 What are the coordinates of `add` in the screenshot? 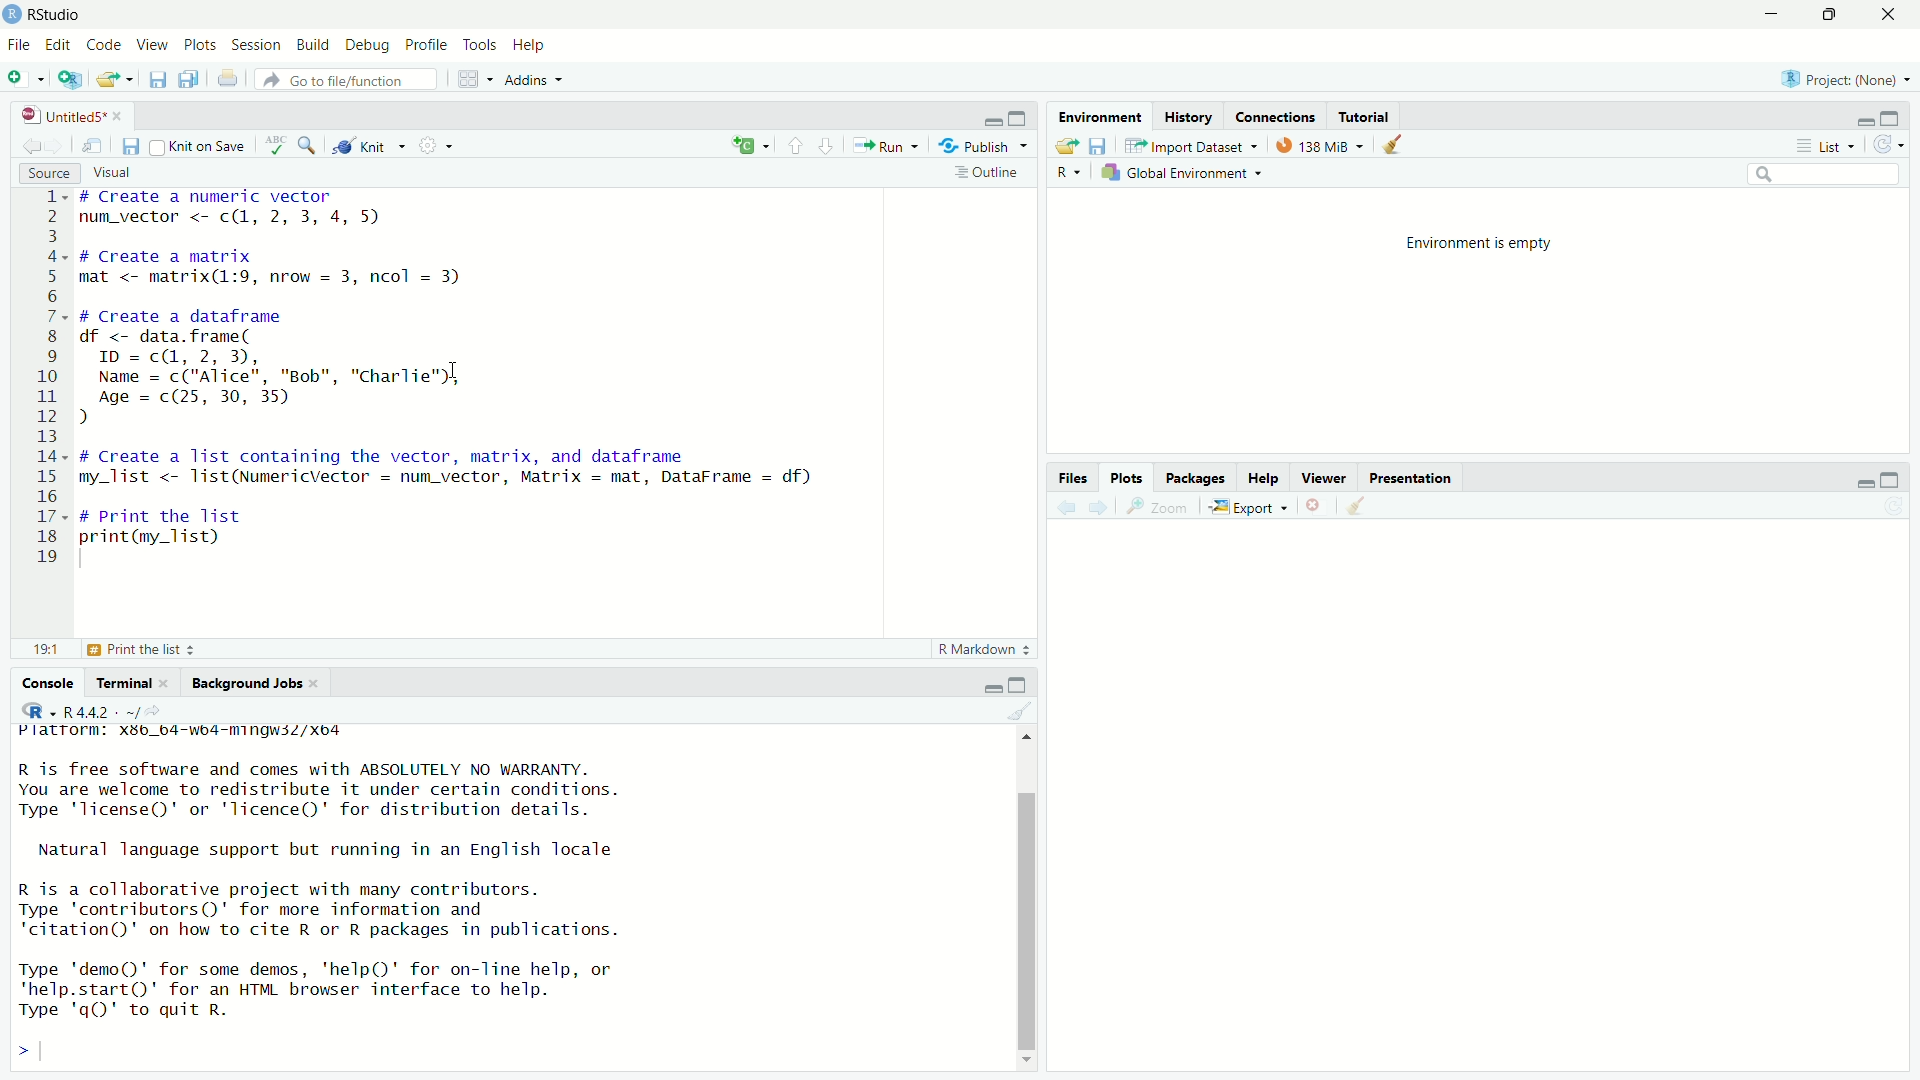 It's located at (749, 146).